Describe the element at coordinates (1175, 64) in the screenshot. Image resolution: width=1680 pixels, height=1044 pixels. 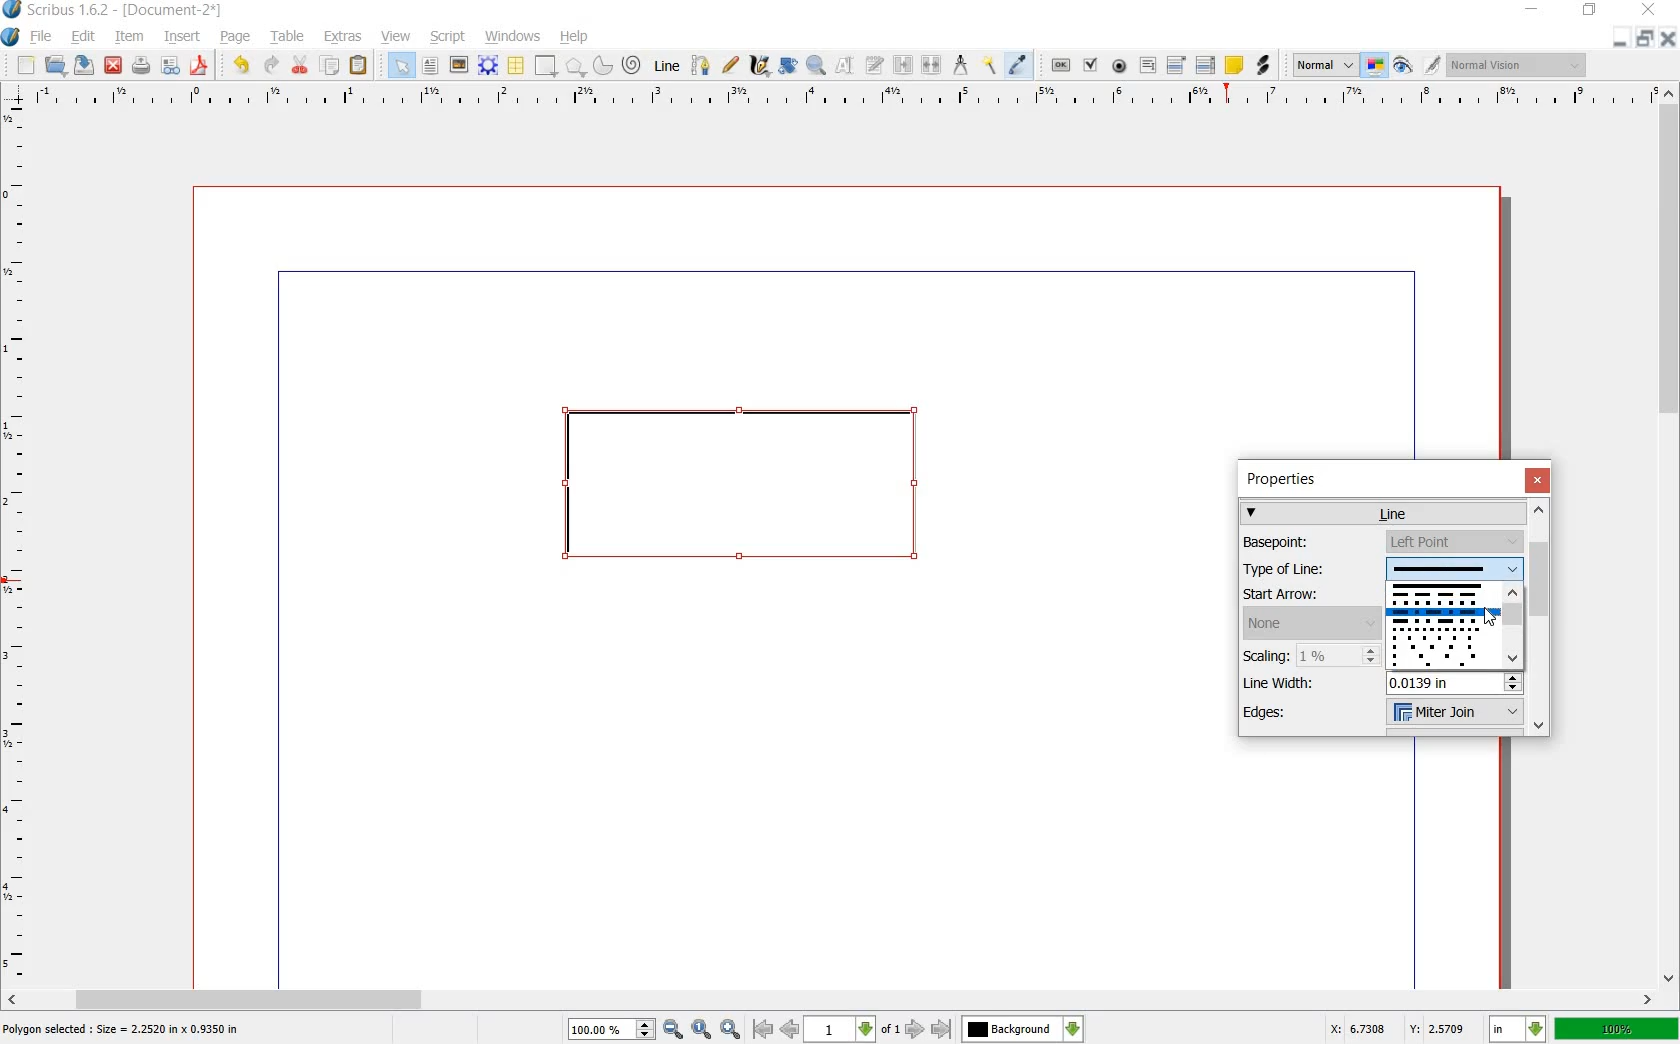
I see `PDF COMBO BOX` at that location.